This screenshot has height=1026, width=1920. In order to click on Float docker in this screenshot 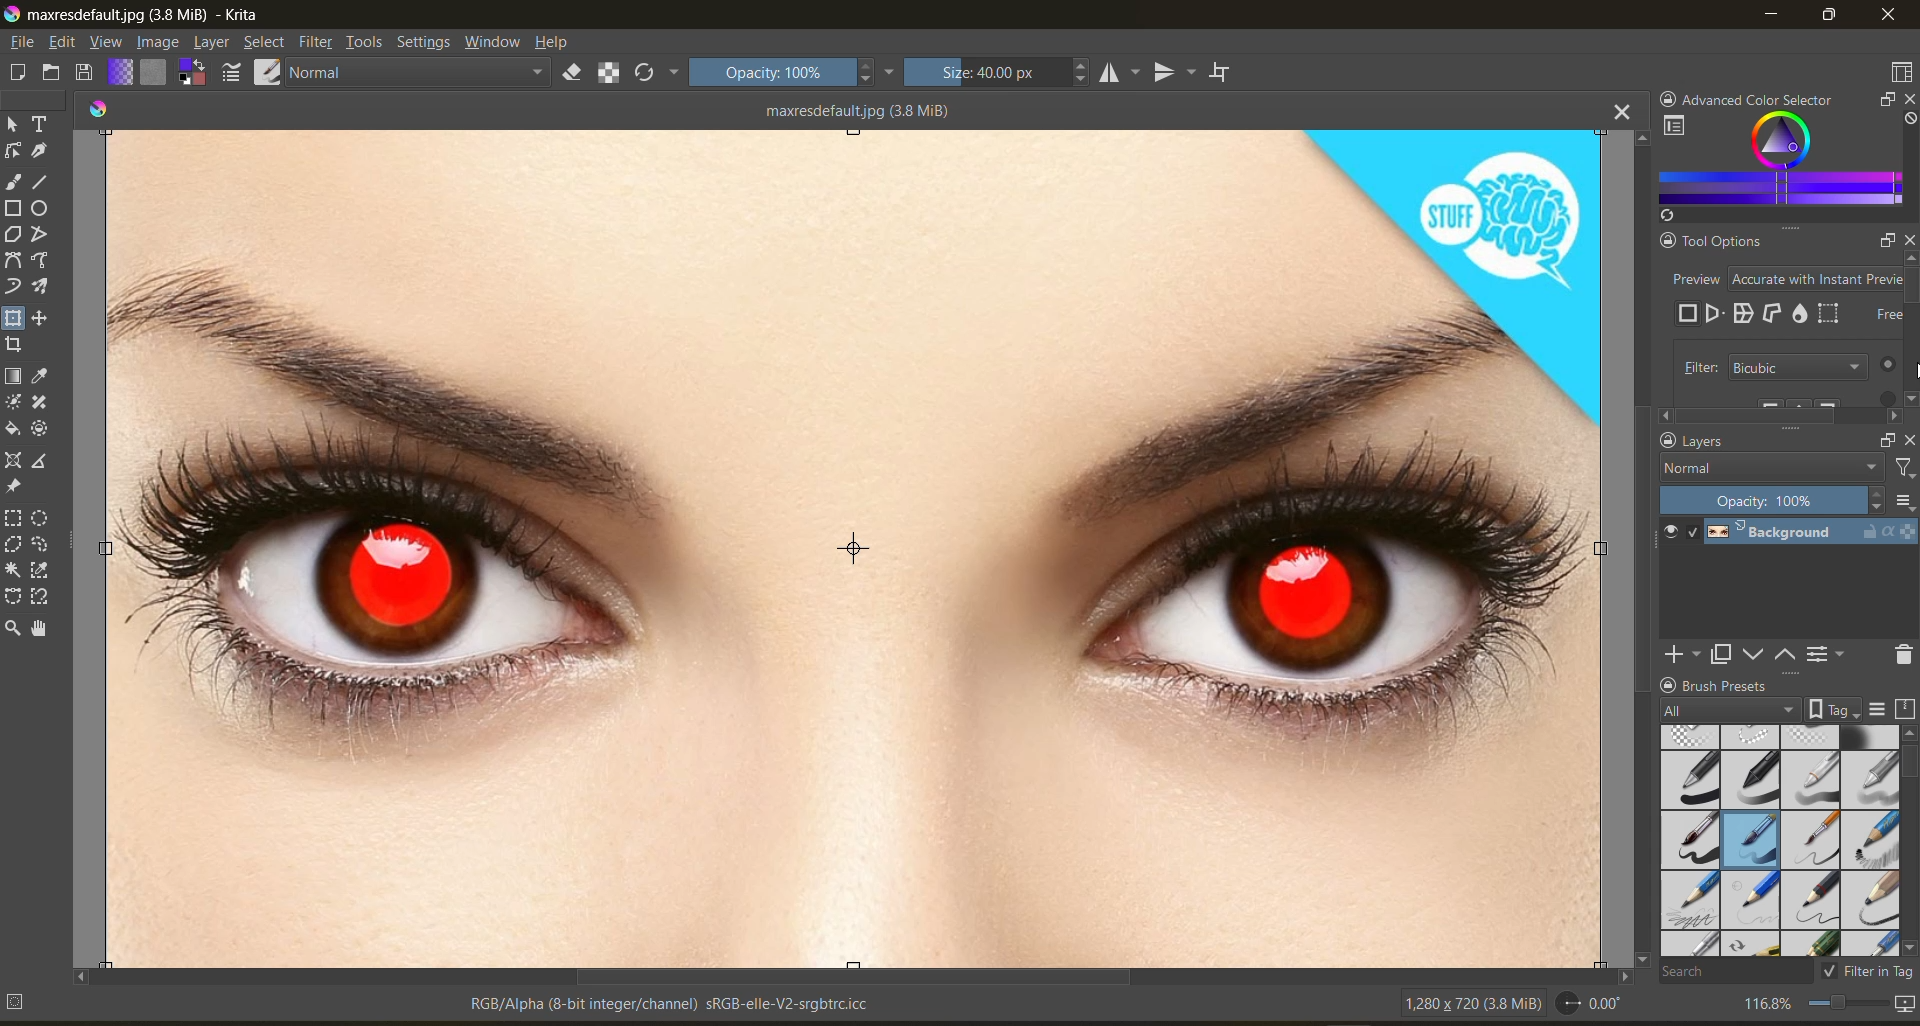, I will do `click(1876, 240)`.